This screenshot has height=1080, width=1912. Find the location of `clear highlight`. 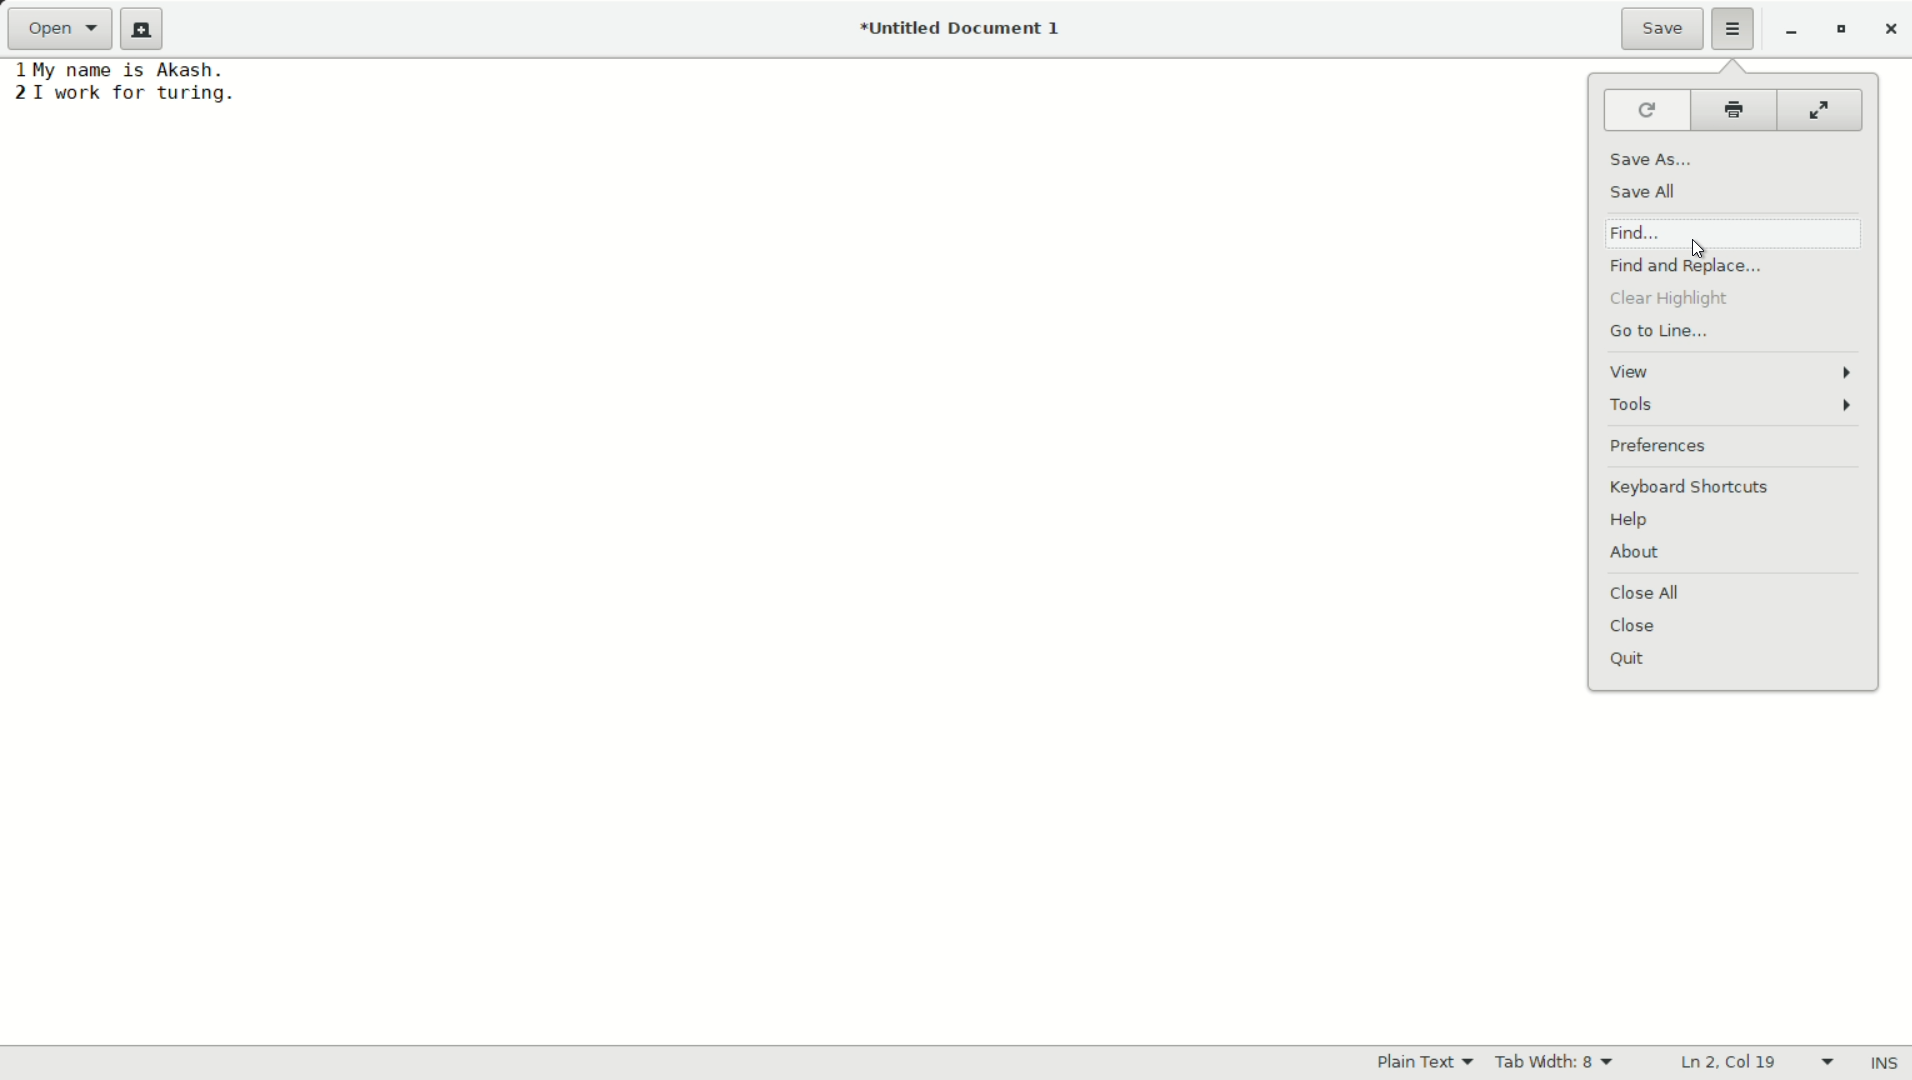

clear highlight is located at coordinates (1665, 300).